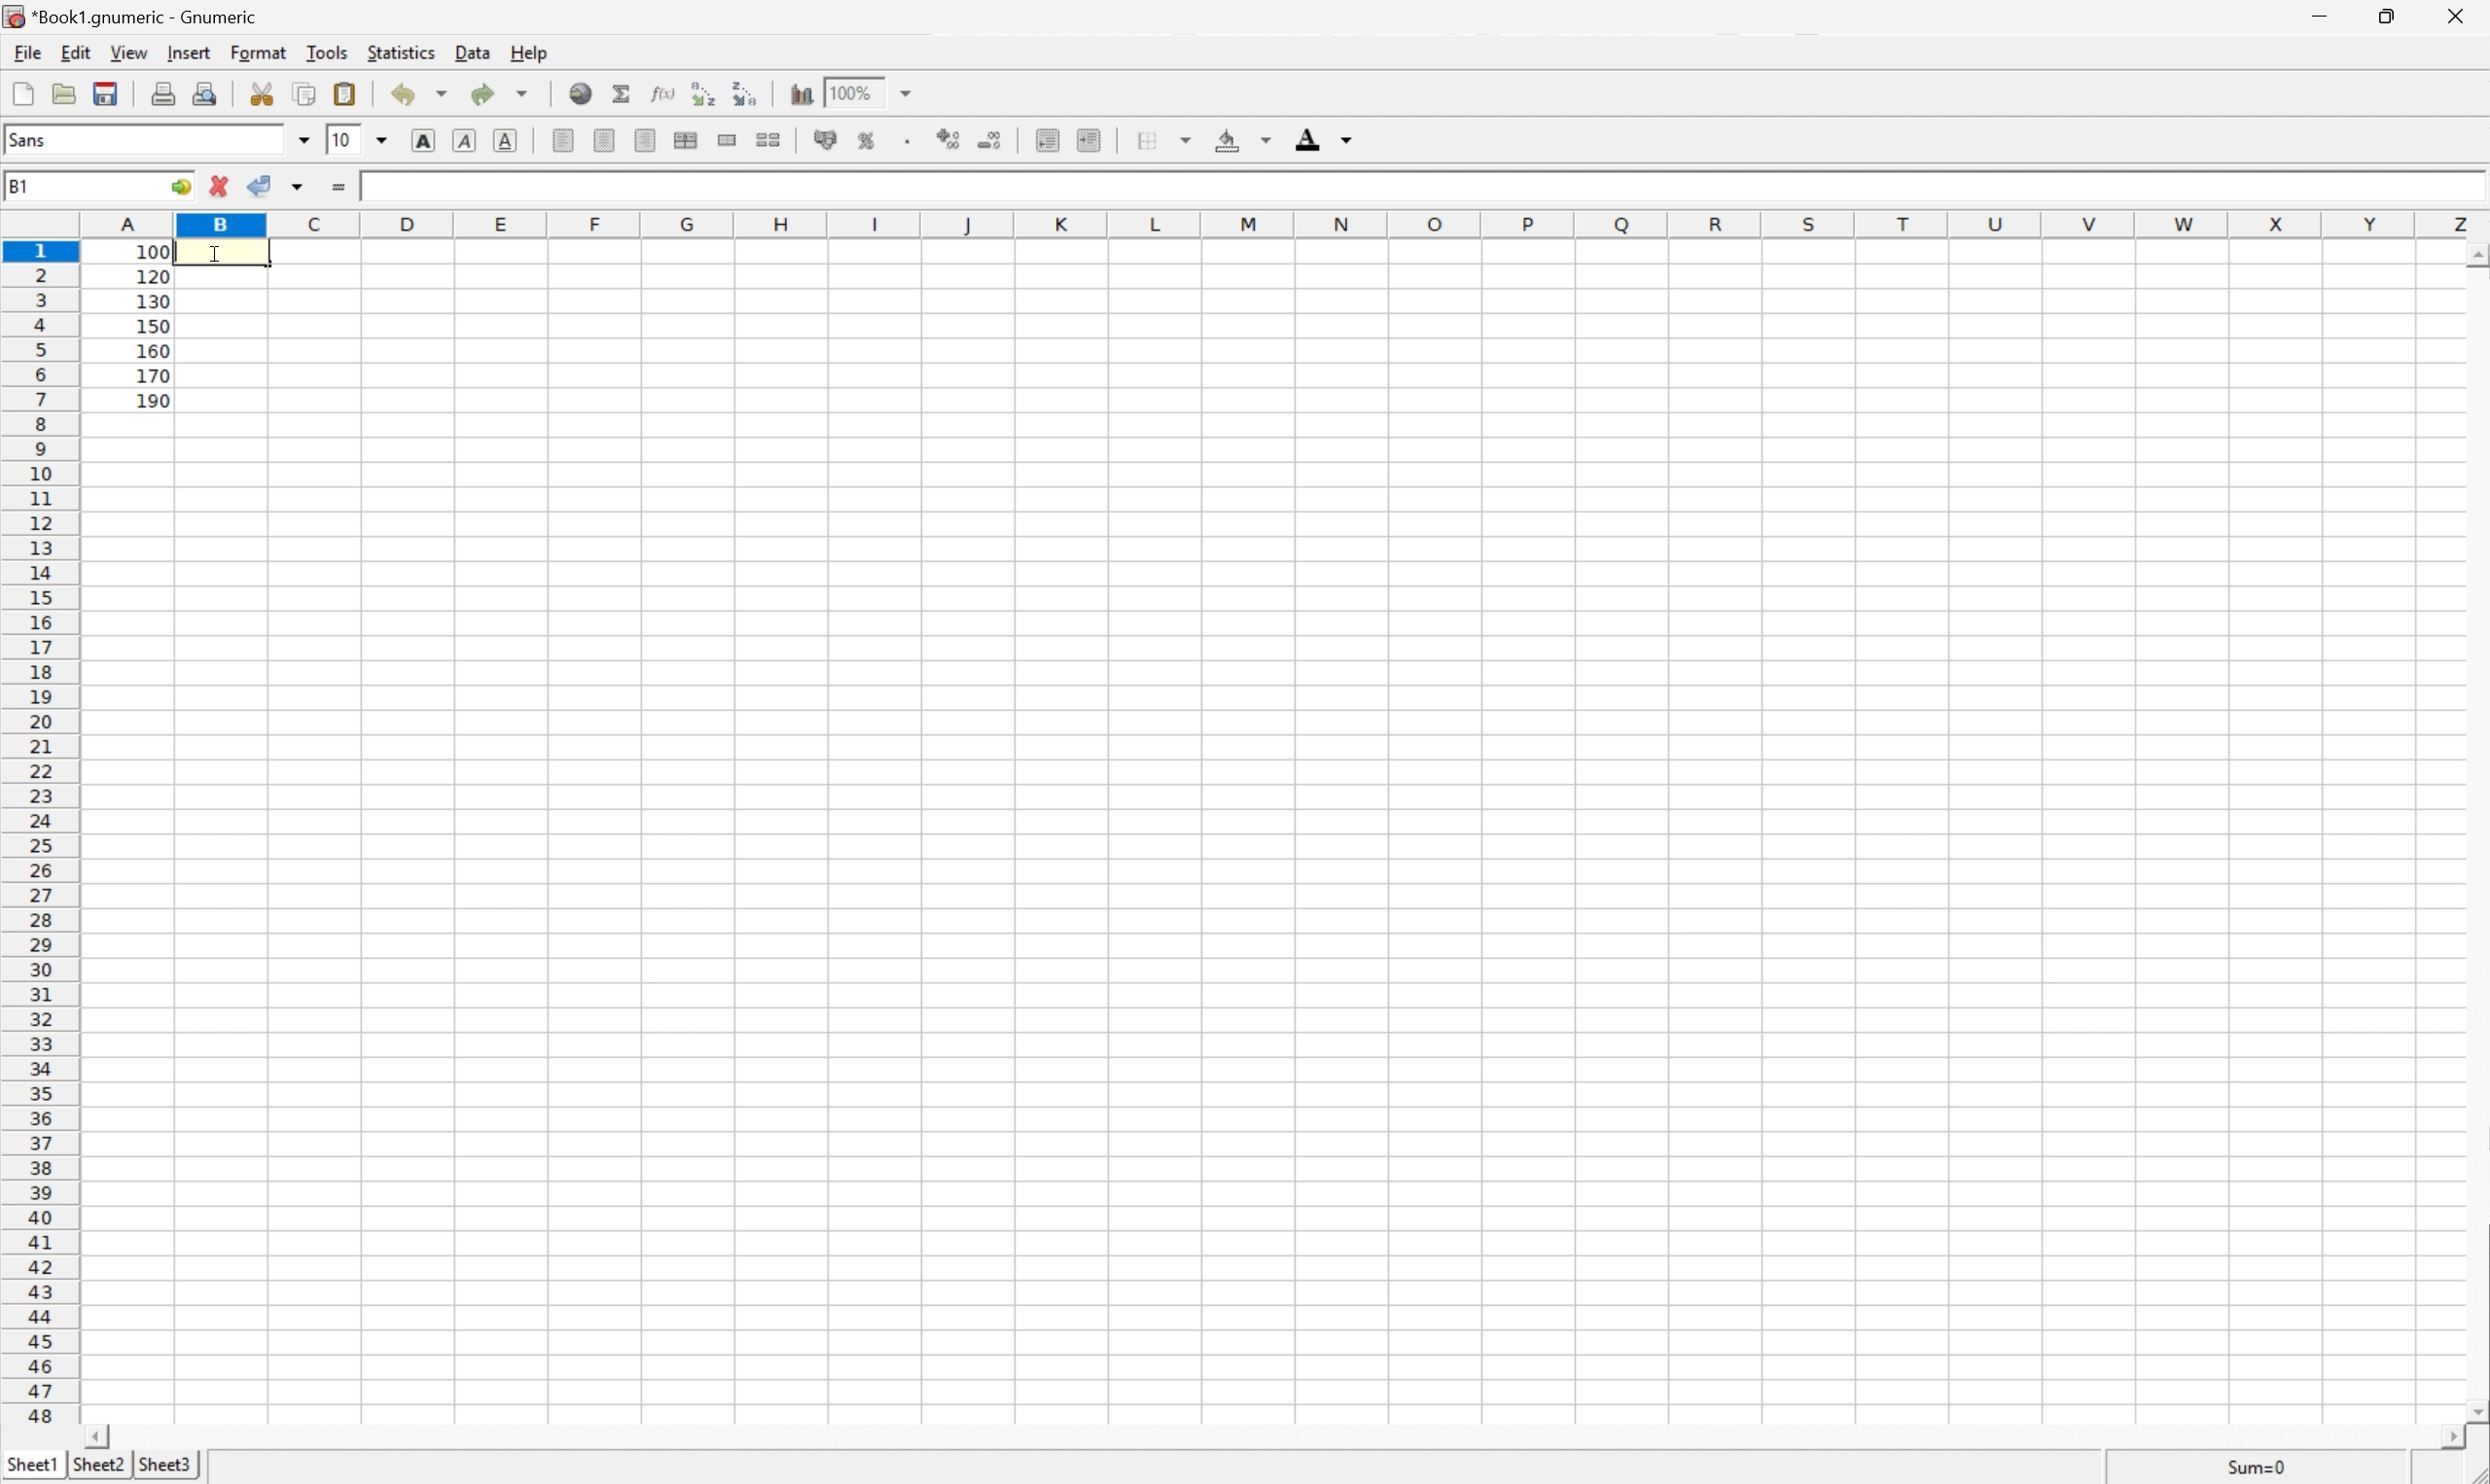 Image resolution: width=2490 pixels, height=1484 pixels. I want to click on Help, so click(531, 50).